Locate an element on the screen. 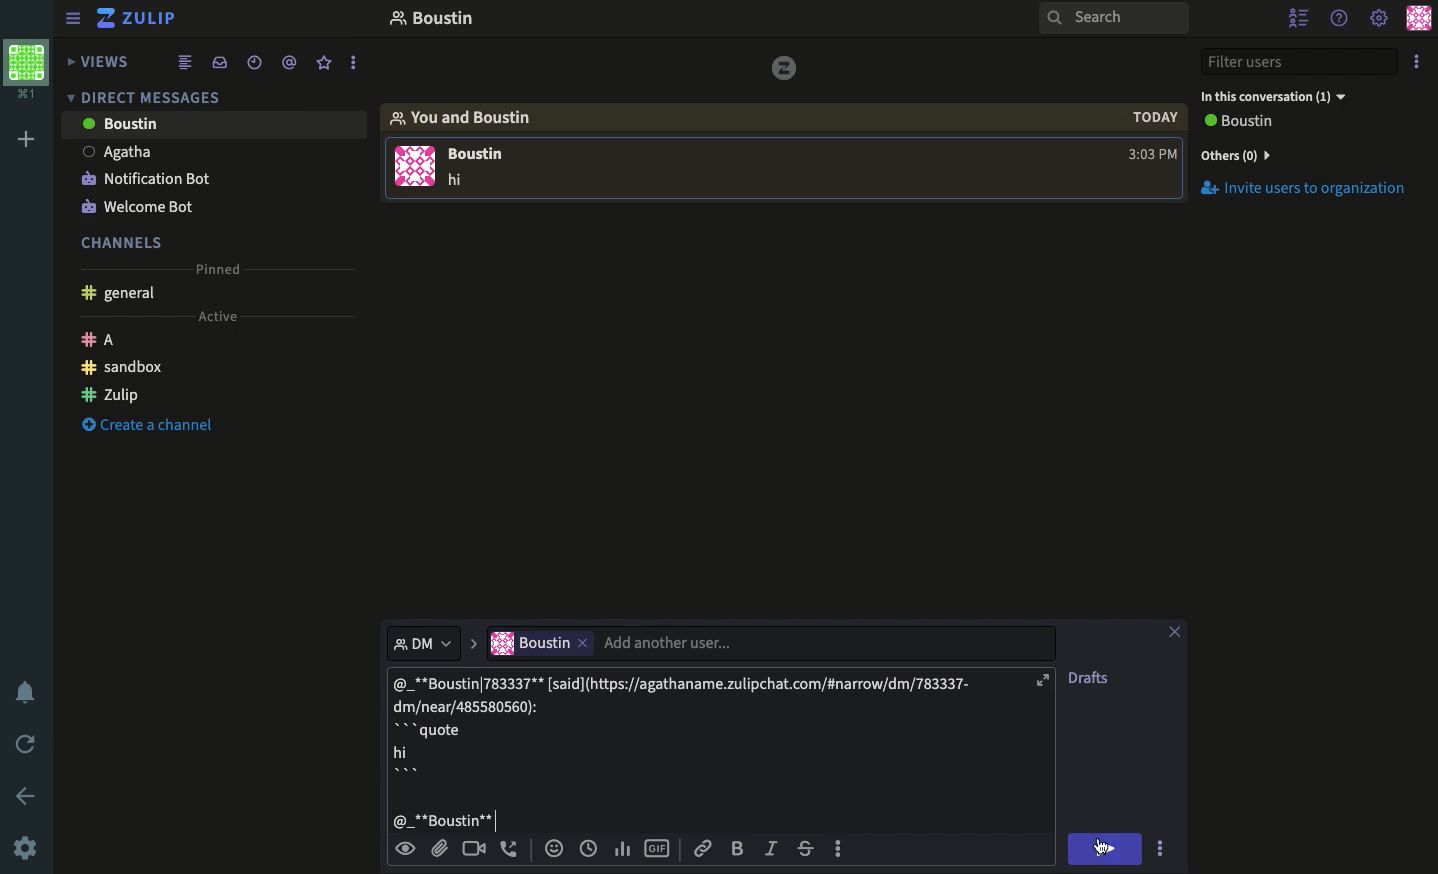 The image size is (1438, 874). In this conversation is located at coordinates (1288, 95).